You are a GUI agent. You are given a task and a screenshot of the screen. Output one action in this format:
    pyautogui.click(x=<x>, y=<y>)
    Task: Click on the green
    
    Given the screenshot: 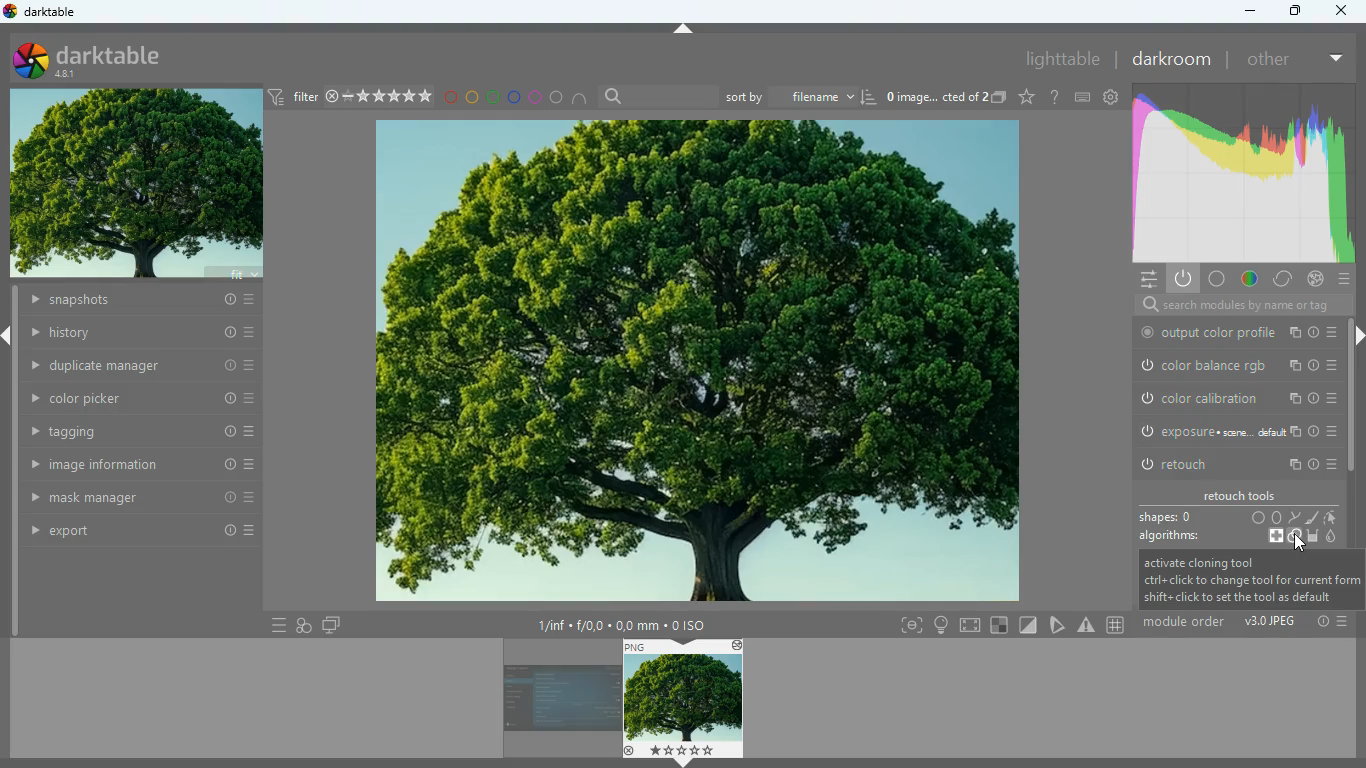 What is the action you would take?
    pyautogui.click(x=493, y=98)
    